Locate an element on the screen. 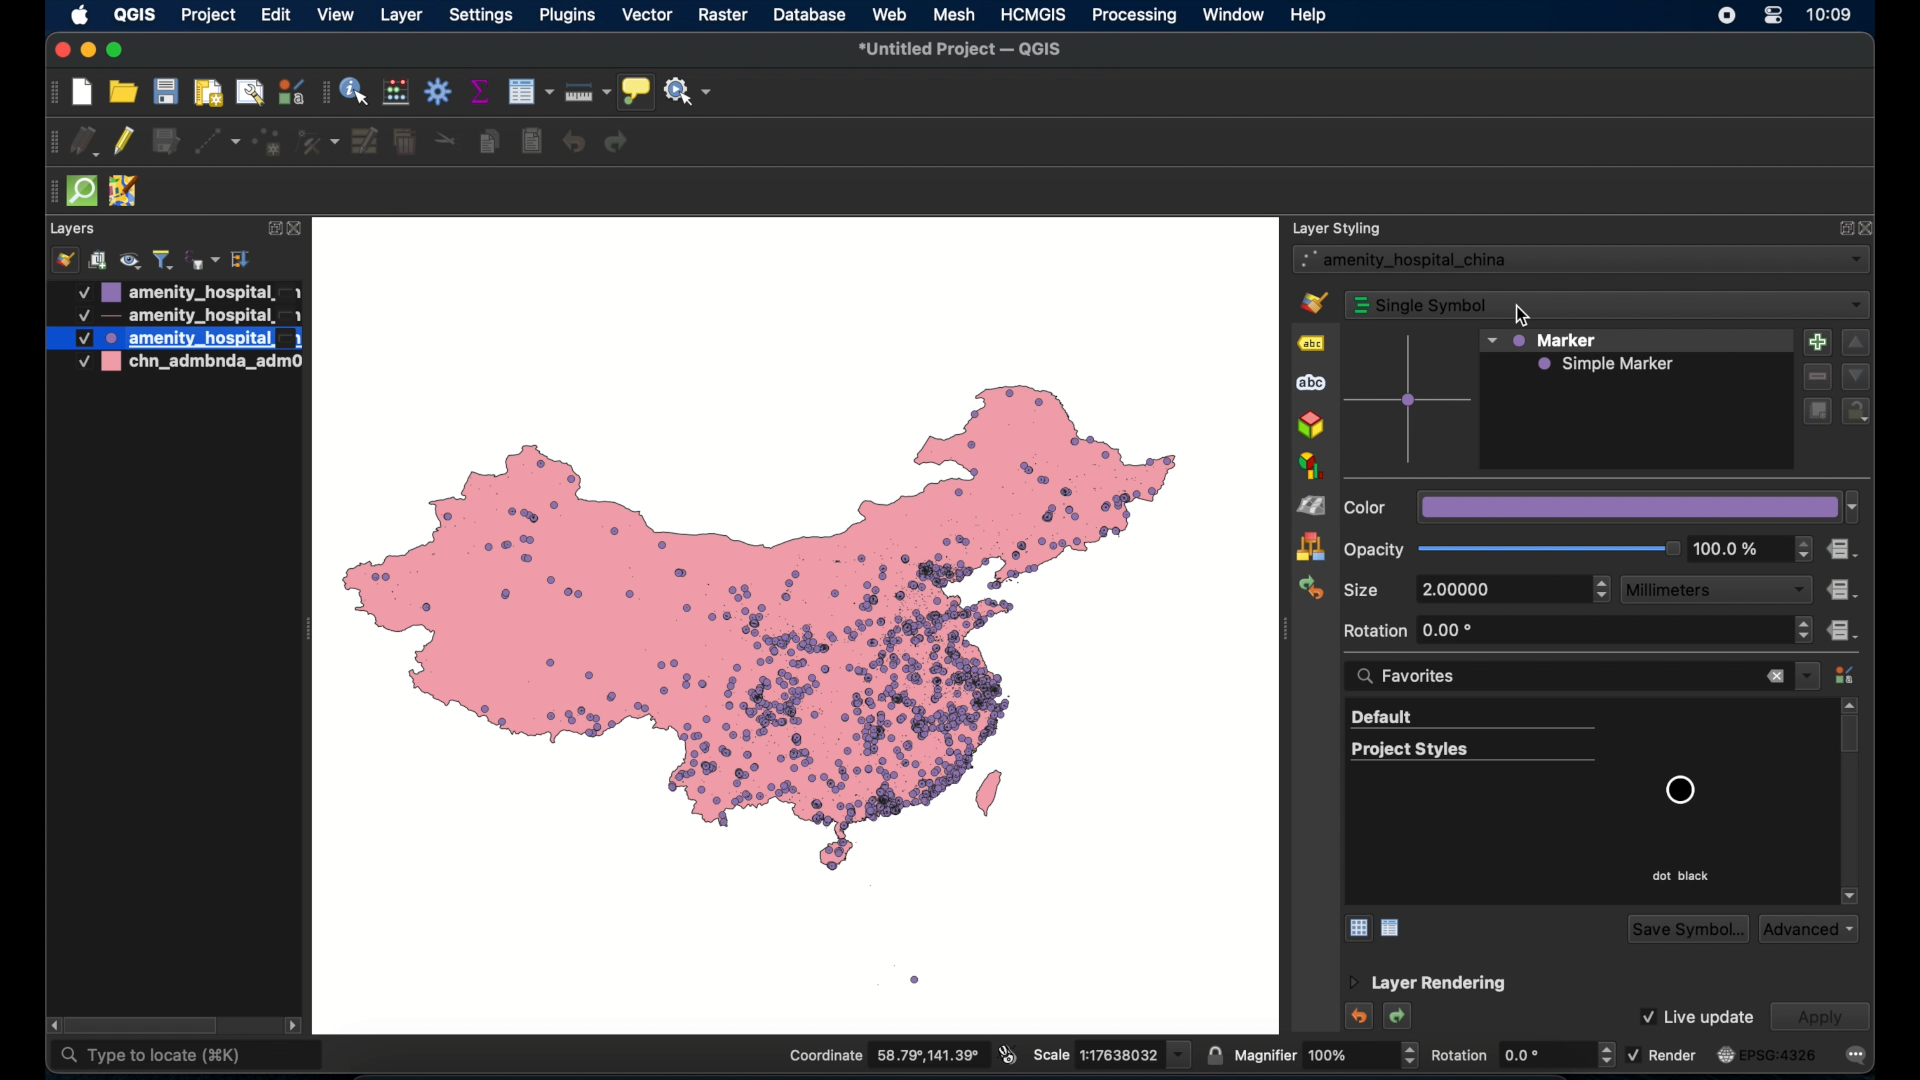  untitled project - QGIS is located at coordinates (956, 51).